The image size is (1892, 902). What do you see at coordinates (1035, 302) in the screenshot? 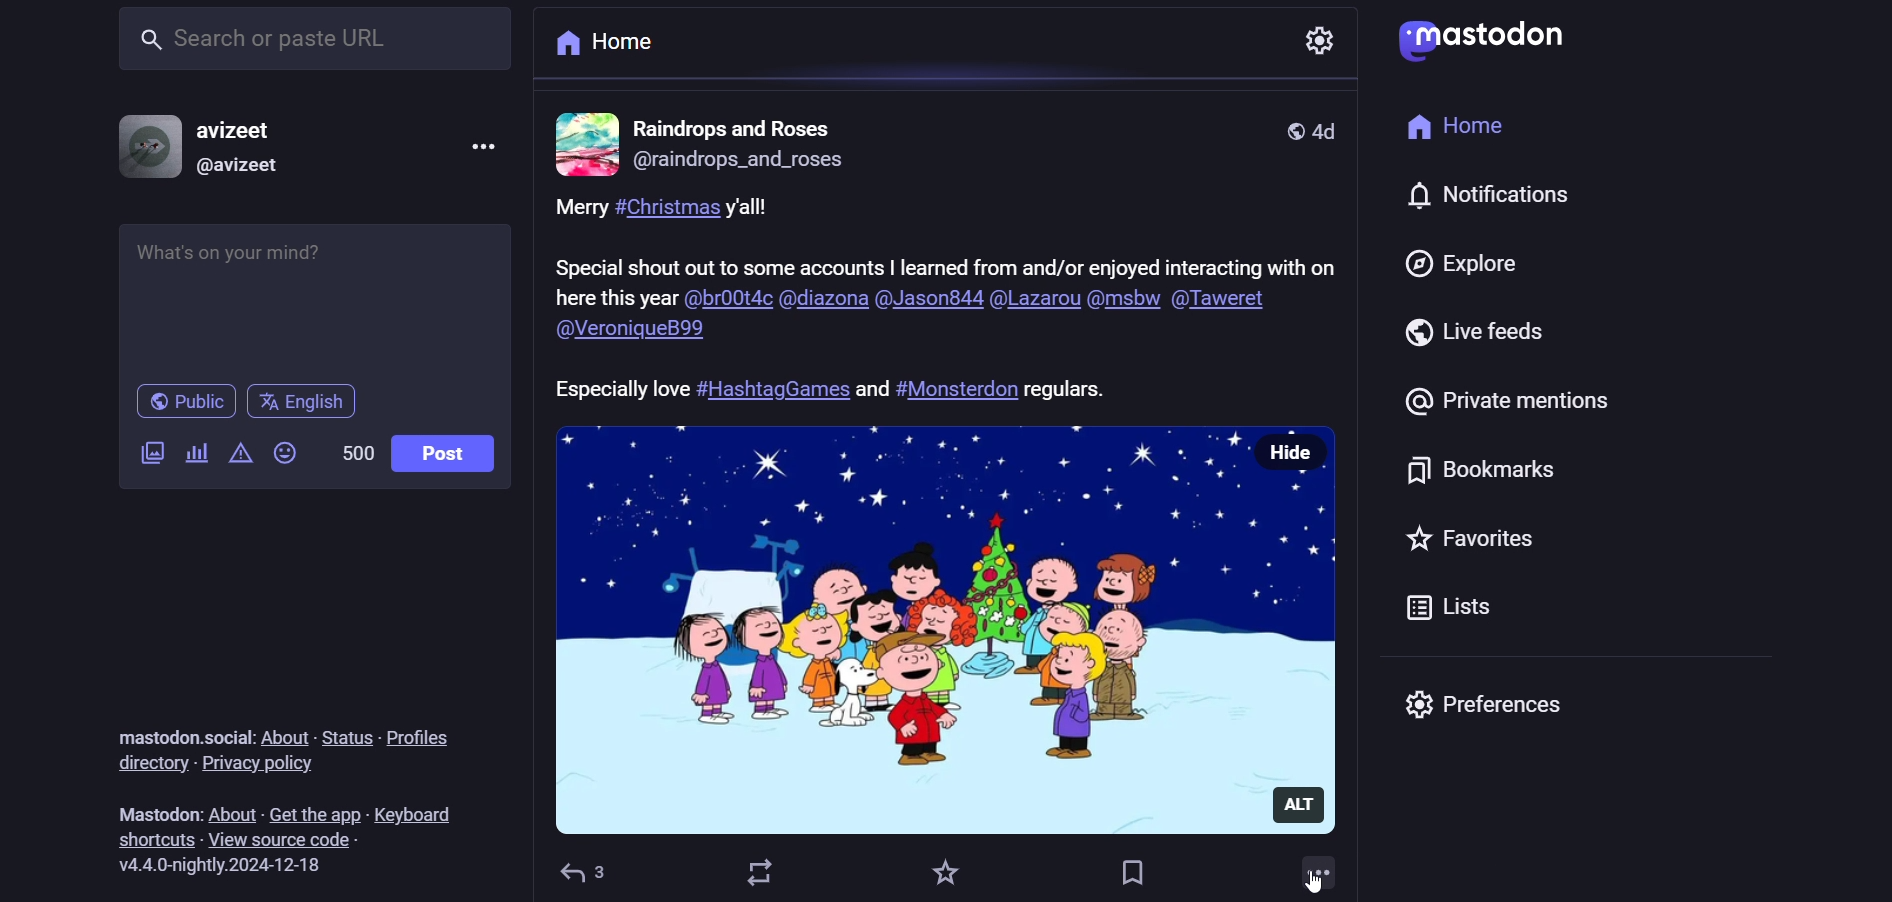
I see `@lazarou` at bounding box center [1035, 302].